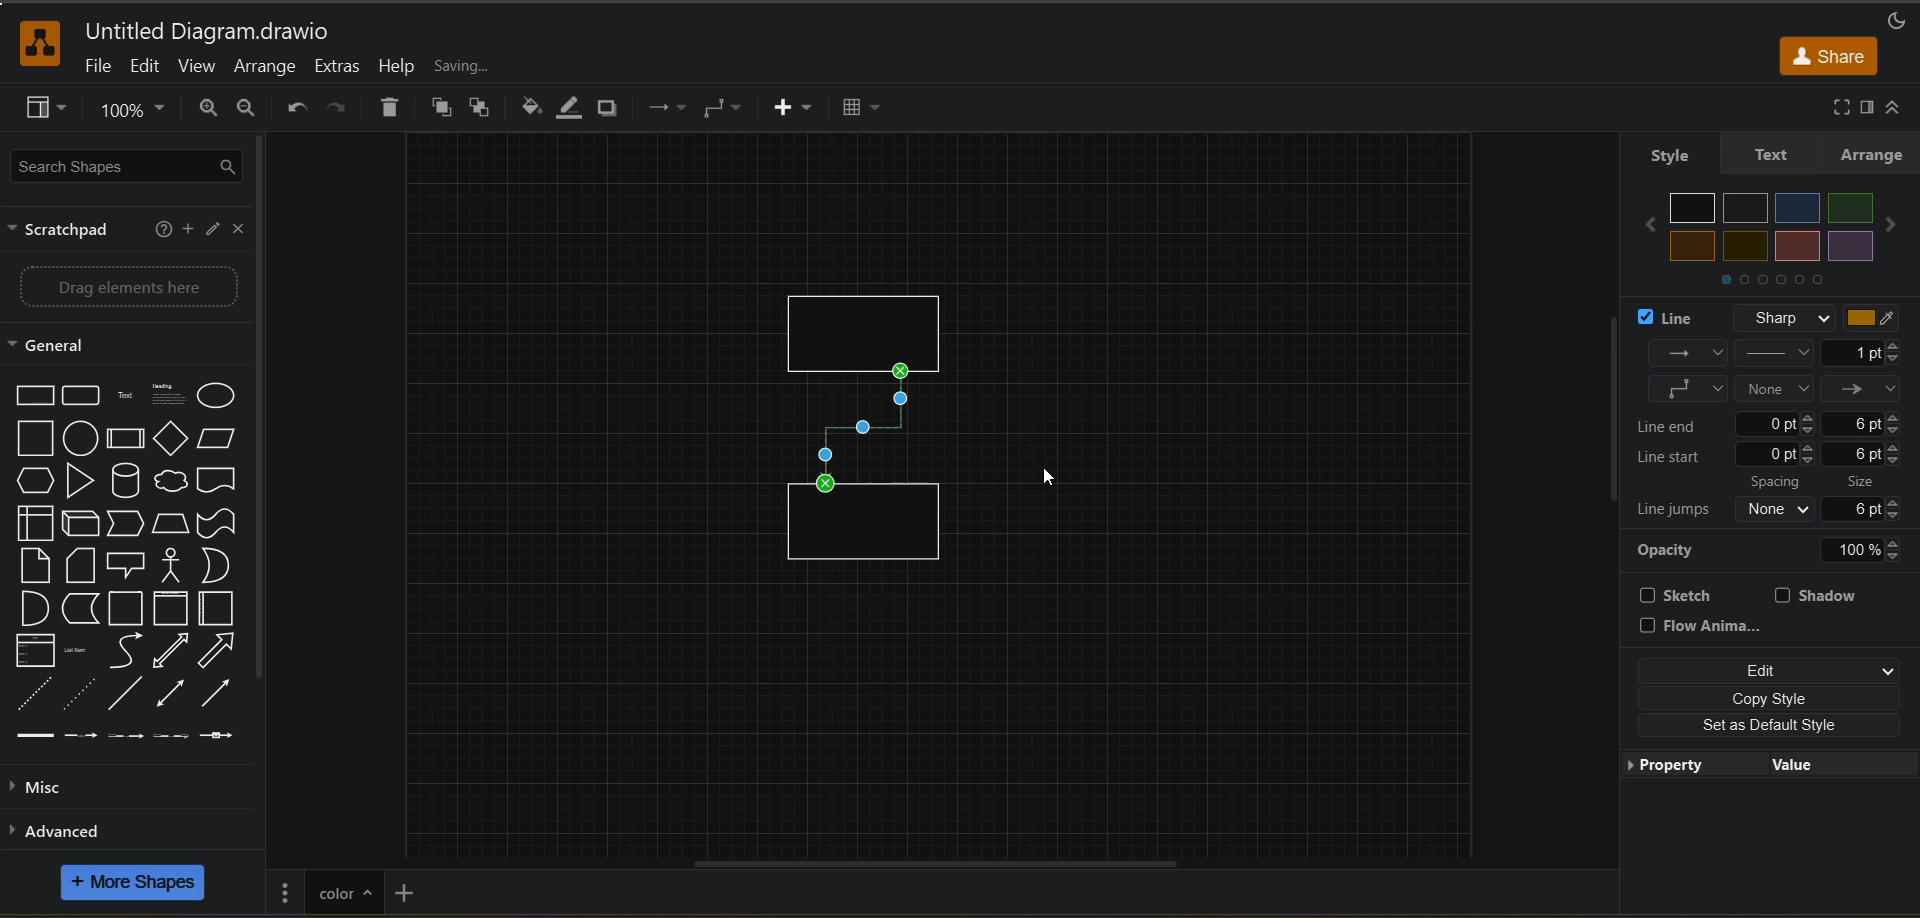  I want to click on Arrow, so click(223, 694).